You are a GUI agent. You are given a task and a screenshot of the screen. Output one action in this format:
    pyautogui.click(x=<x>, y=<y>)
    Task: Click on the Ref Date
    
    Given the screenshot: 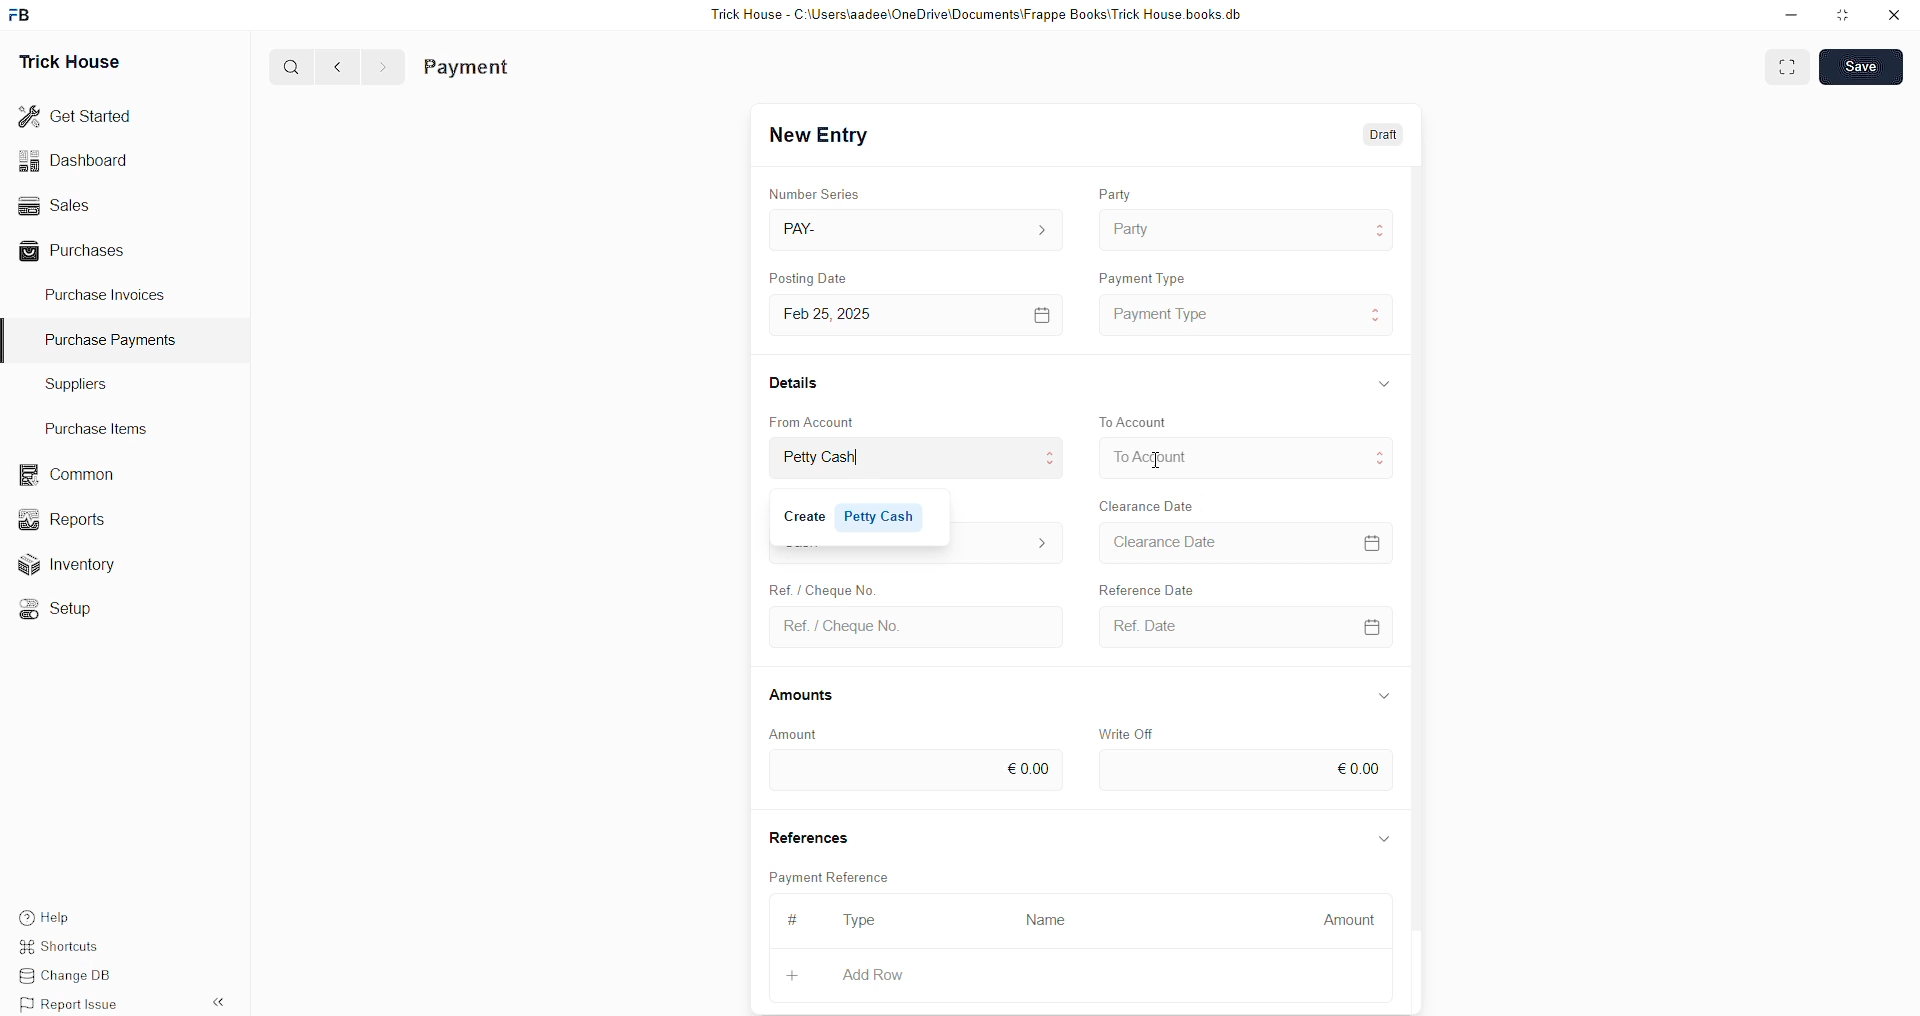 What is the action you would take?
    pyautogui.click(x=1137, y=625)
    